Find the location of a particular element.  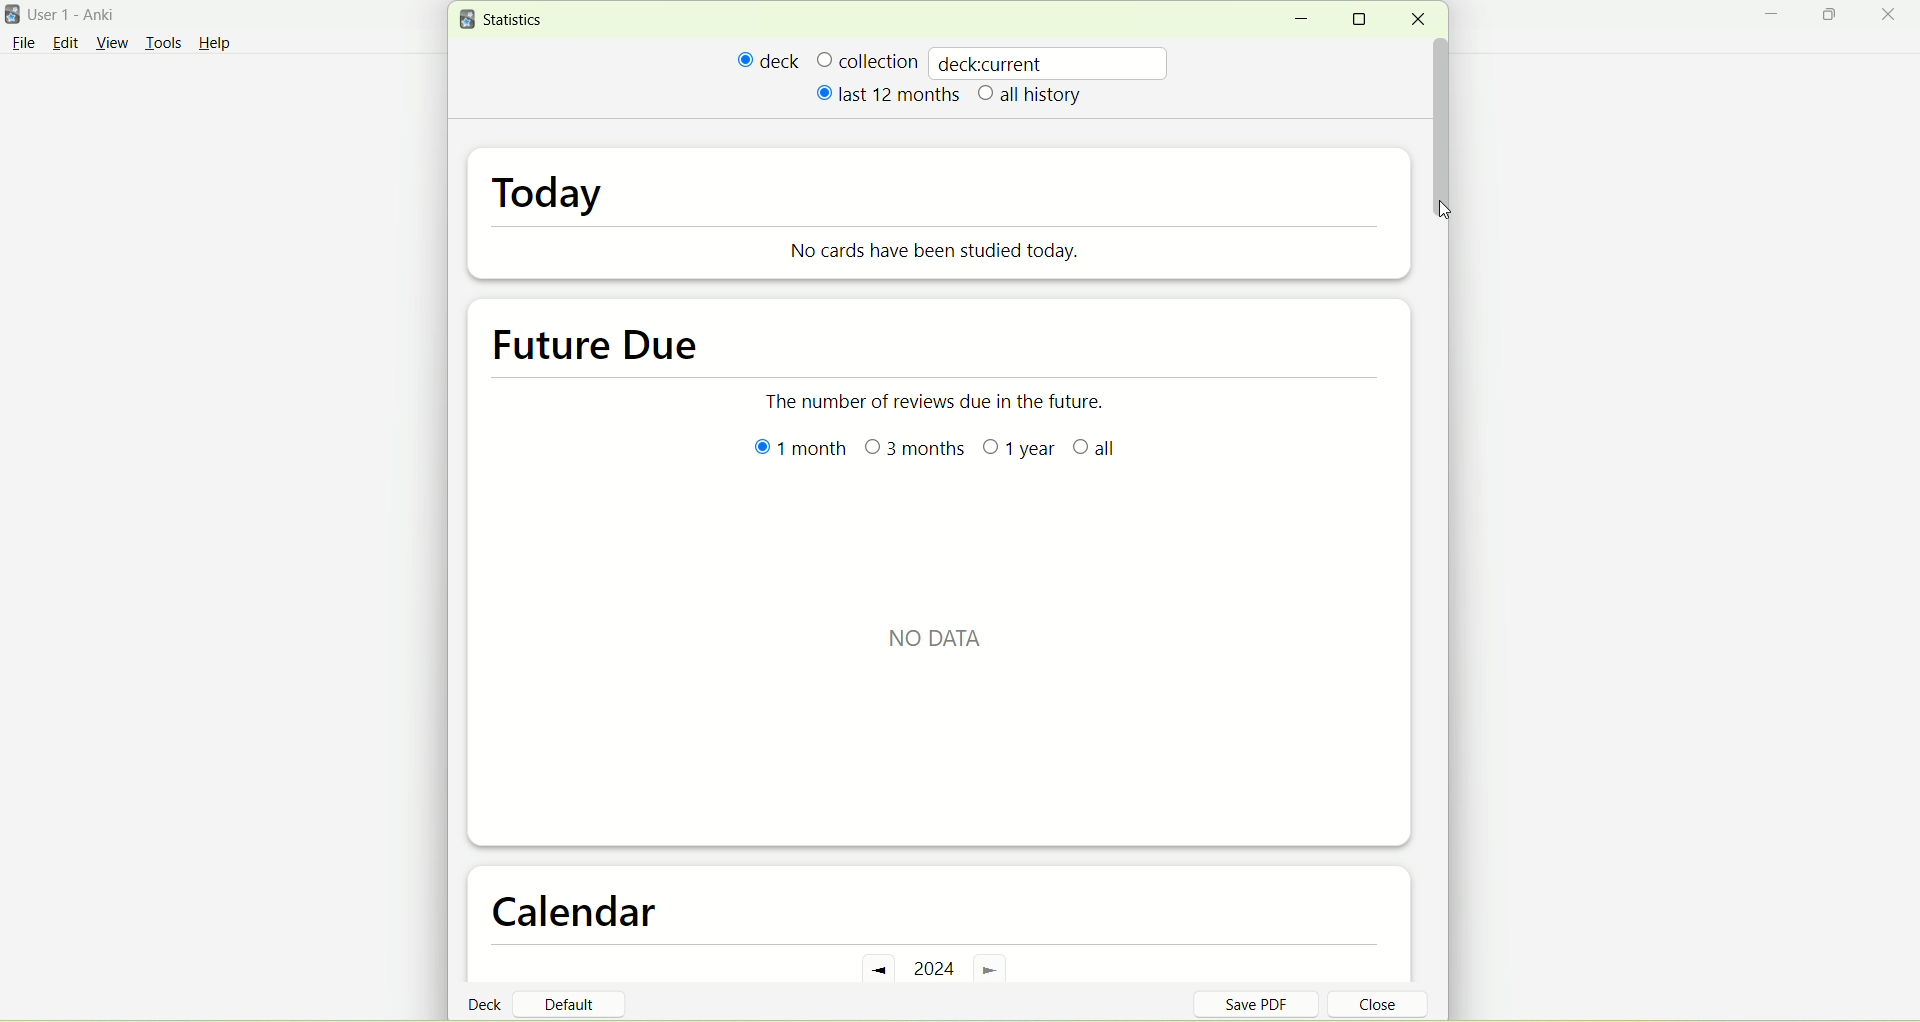

File  is located at coordinates (23, 43).